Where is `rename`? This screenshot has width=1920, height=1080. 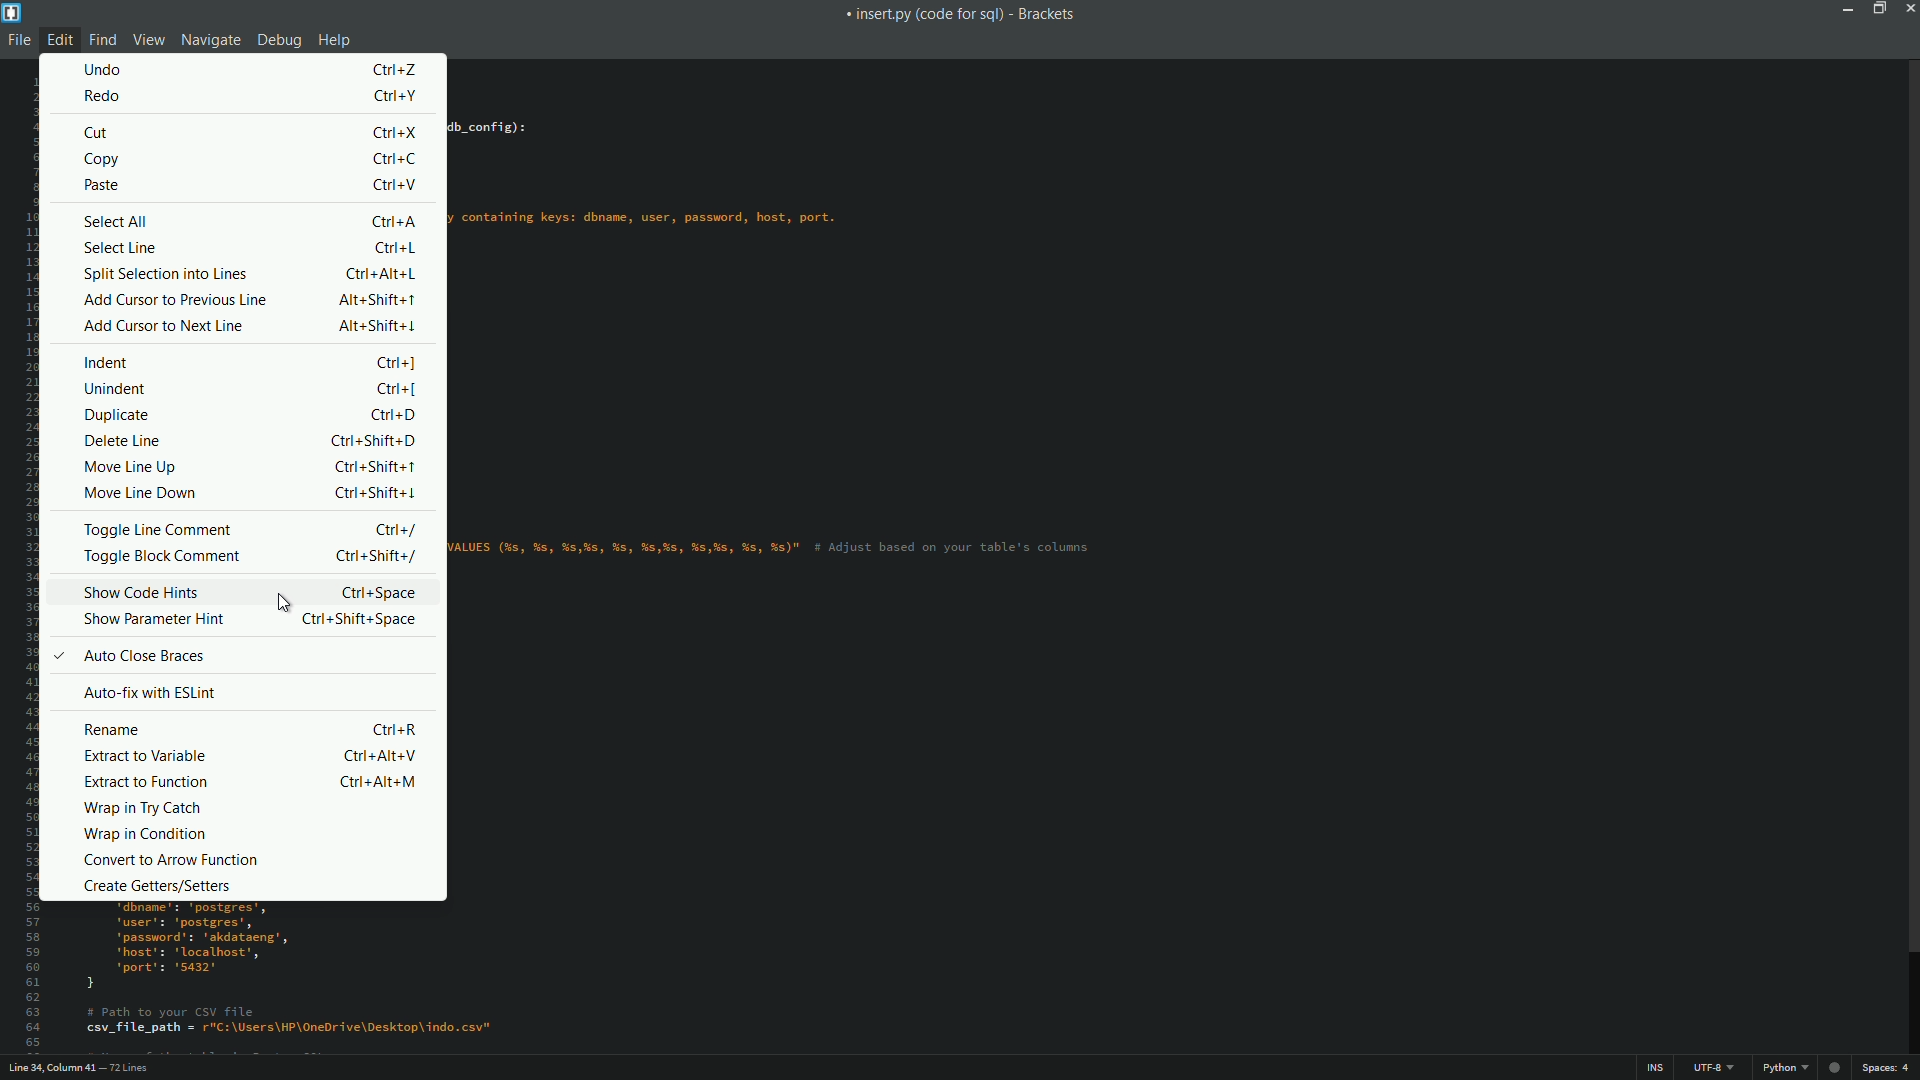 rename is located at coordinates (115, 731).